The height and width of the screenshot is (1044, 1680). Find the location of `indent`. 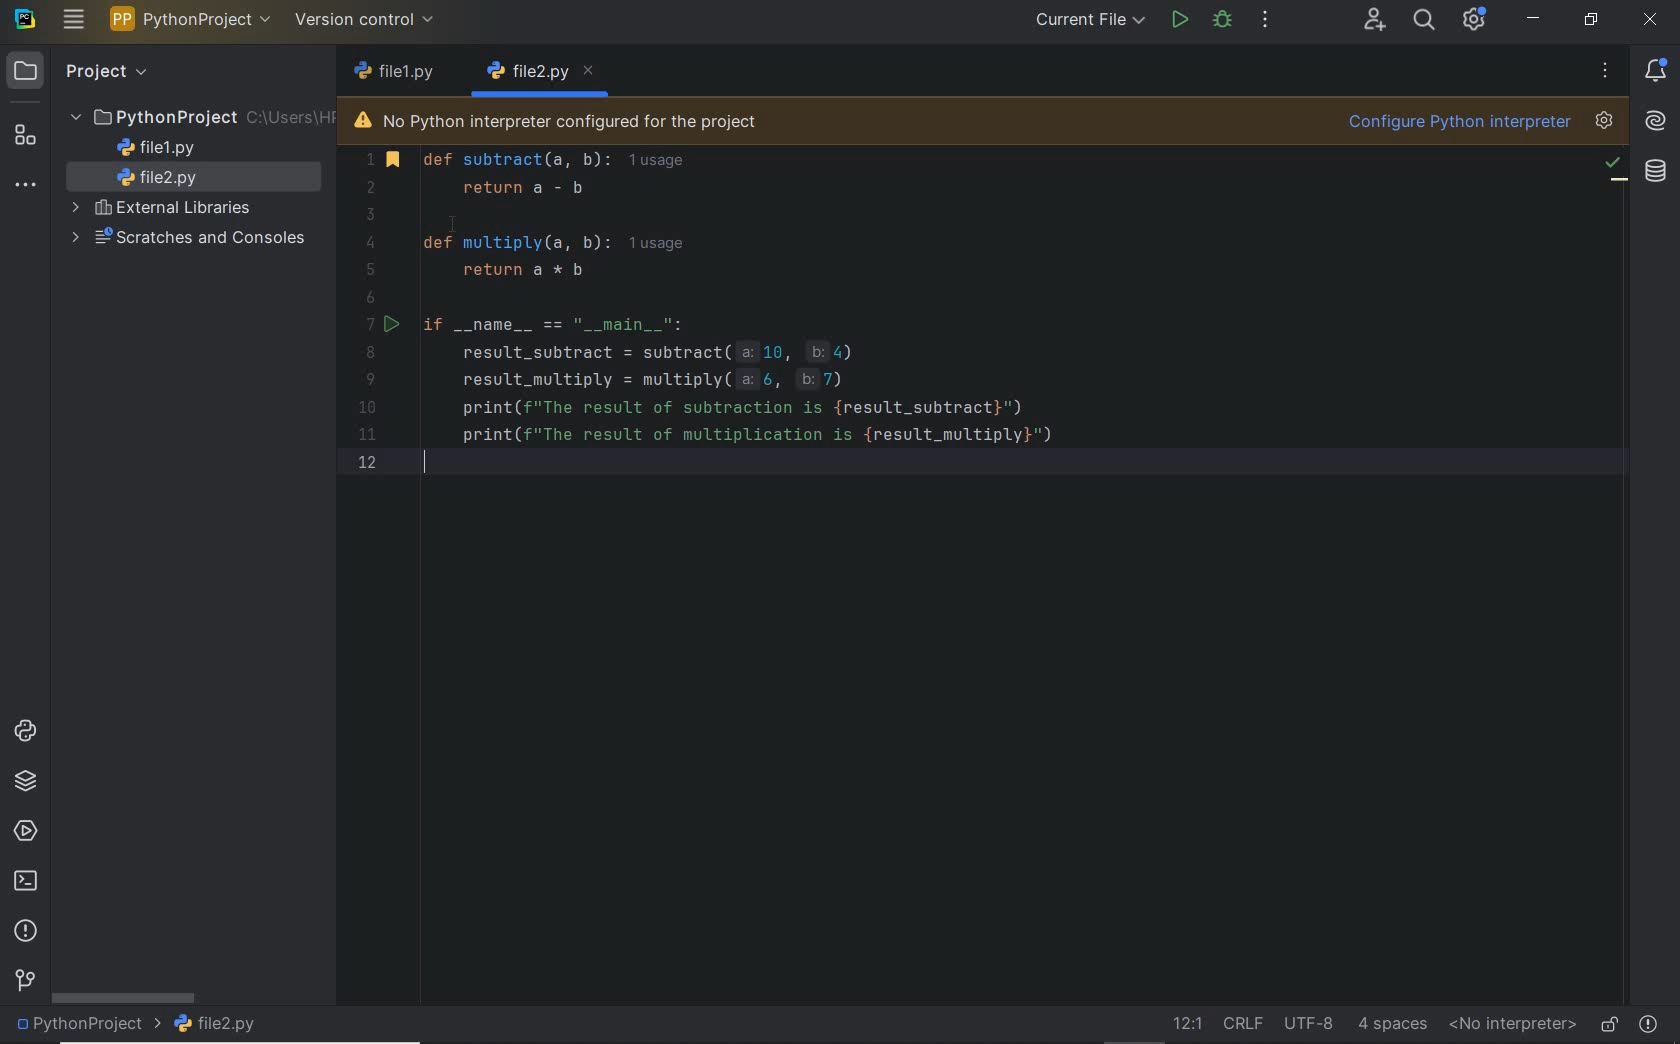

indent is located at coordinates (1391, 1024).